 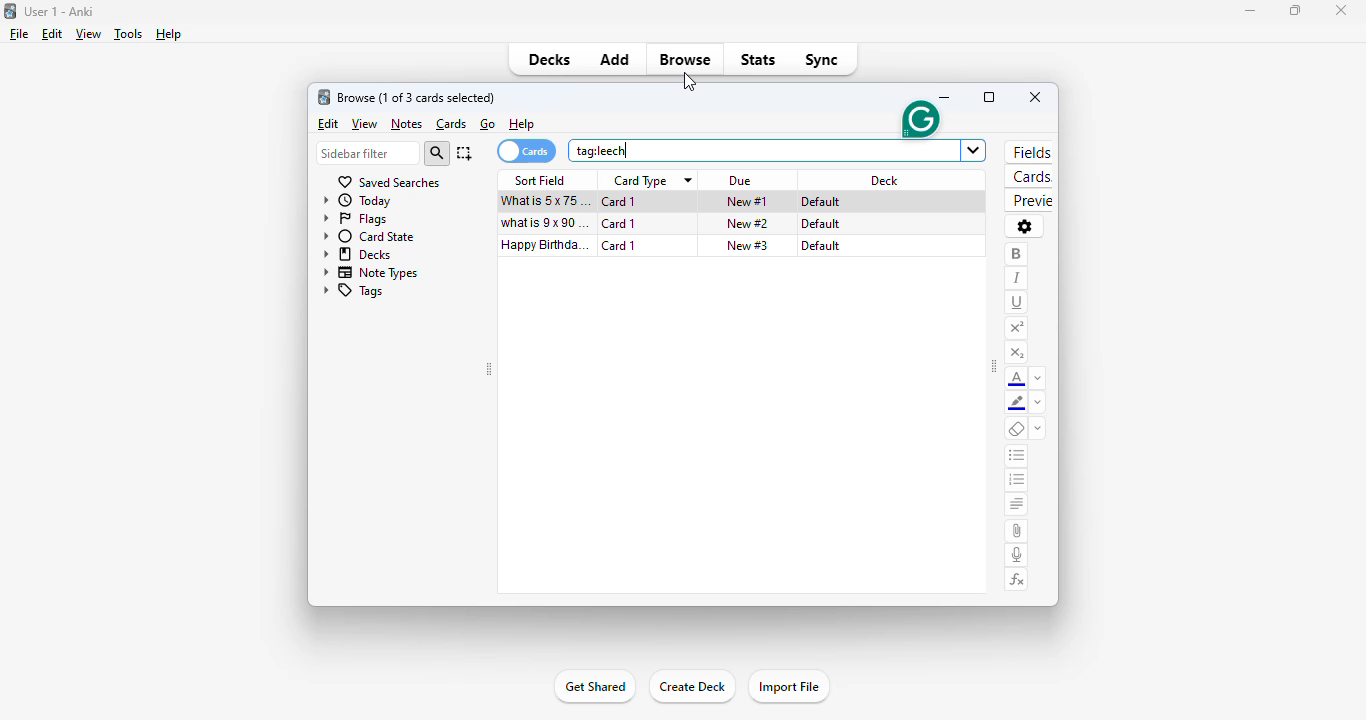 I want to click on minimize, so click(x=1251, y=11).